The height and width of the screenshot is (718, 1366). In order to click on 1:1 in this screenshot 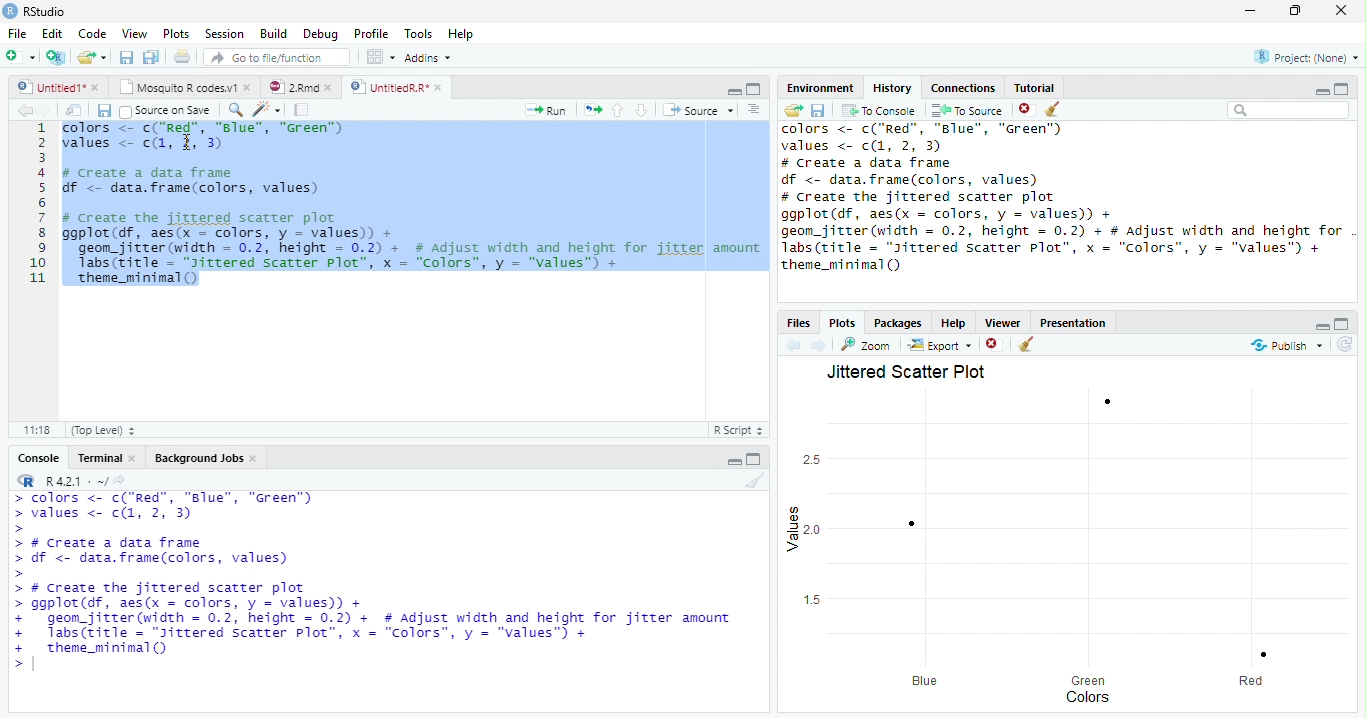, I will do `click(36, 430)`.